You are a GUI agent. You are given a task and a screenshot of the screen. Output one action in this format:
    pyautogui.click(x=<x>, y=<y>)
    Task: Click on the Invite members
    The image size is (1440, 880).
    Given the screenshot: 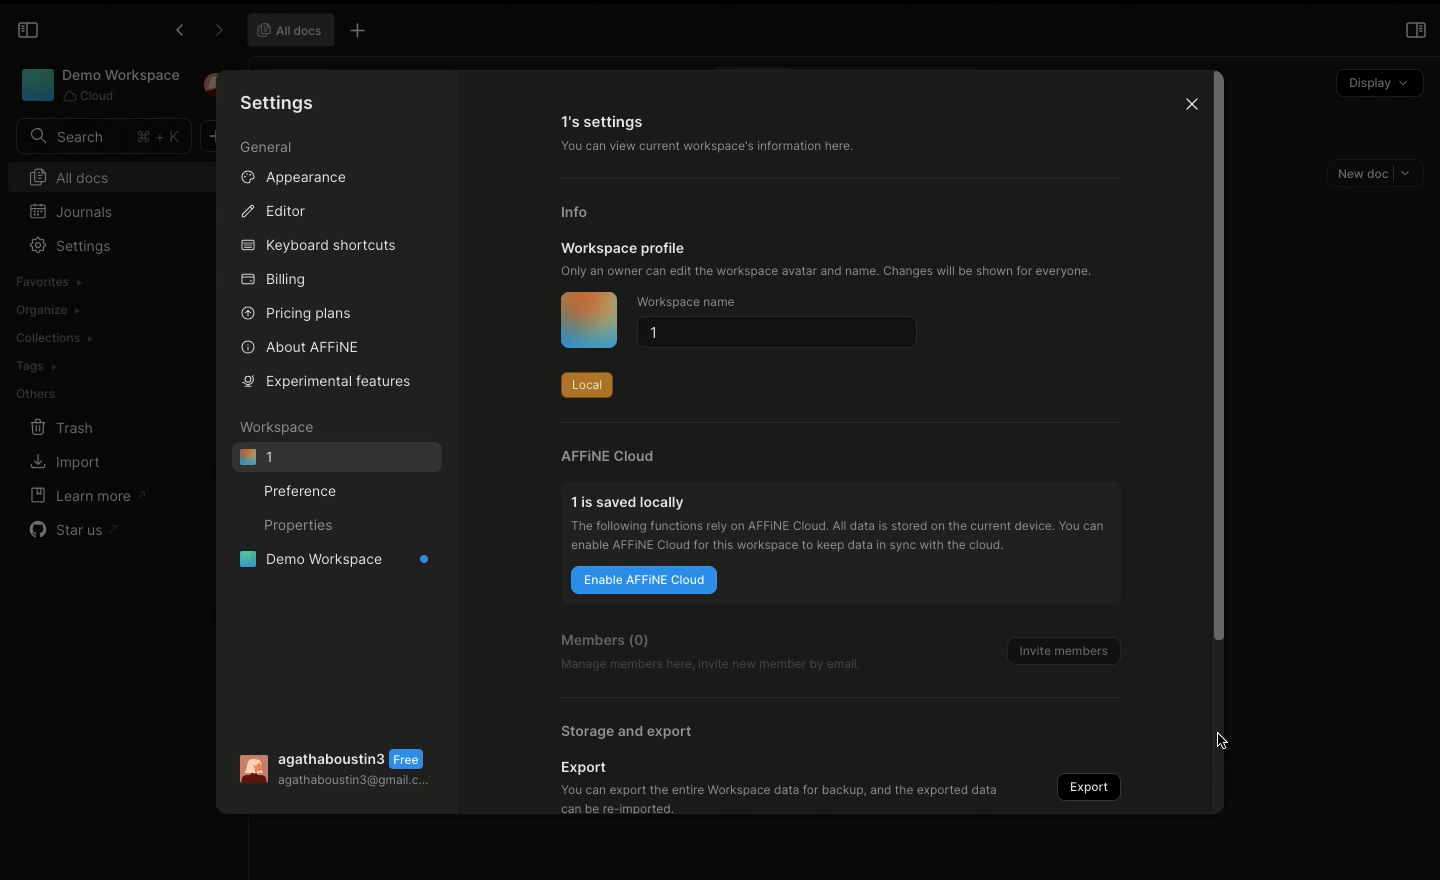 What is the action you would take?
    pyautogui.click(x=1063, y=649)
    